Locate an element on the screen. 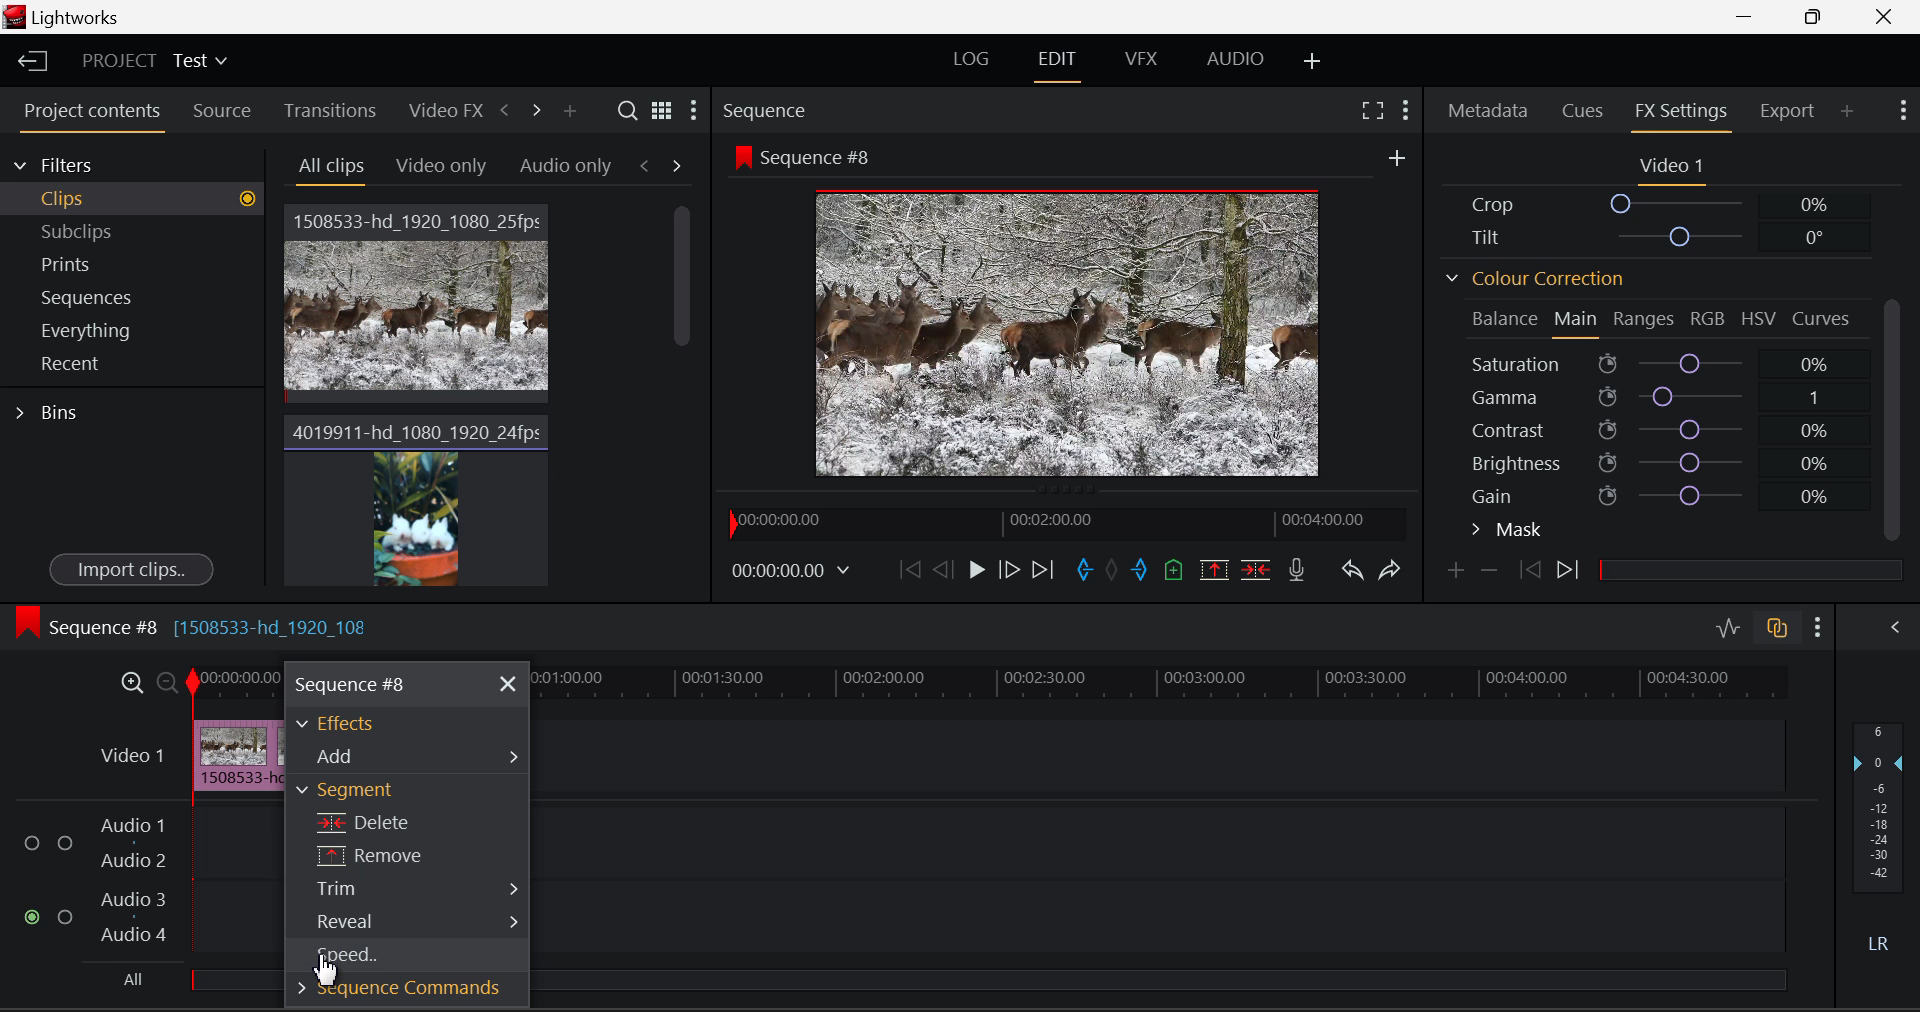 This screenshot has width=1920, height=1012. Audio Input Checkbox is located at coordinates (65, 918).